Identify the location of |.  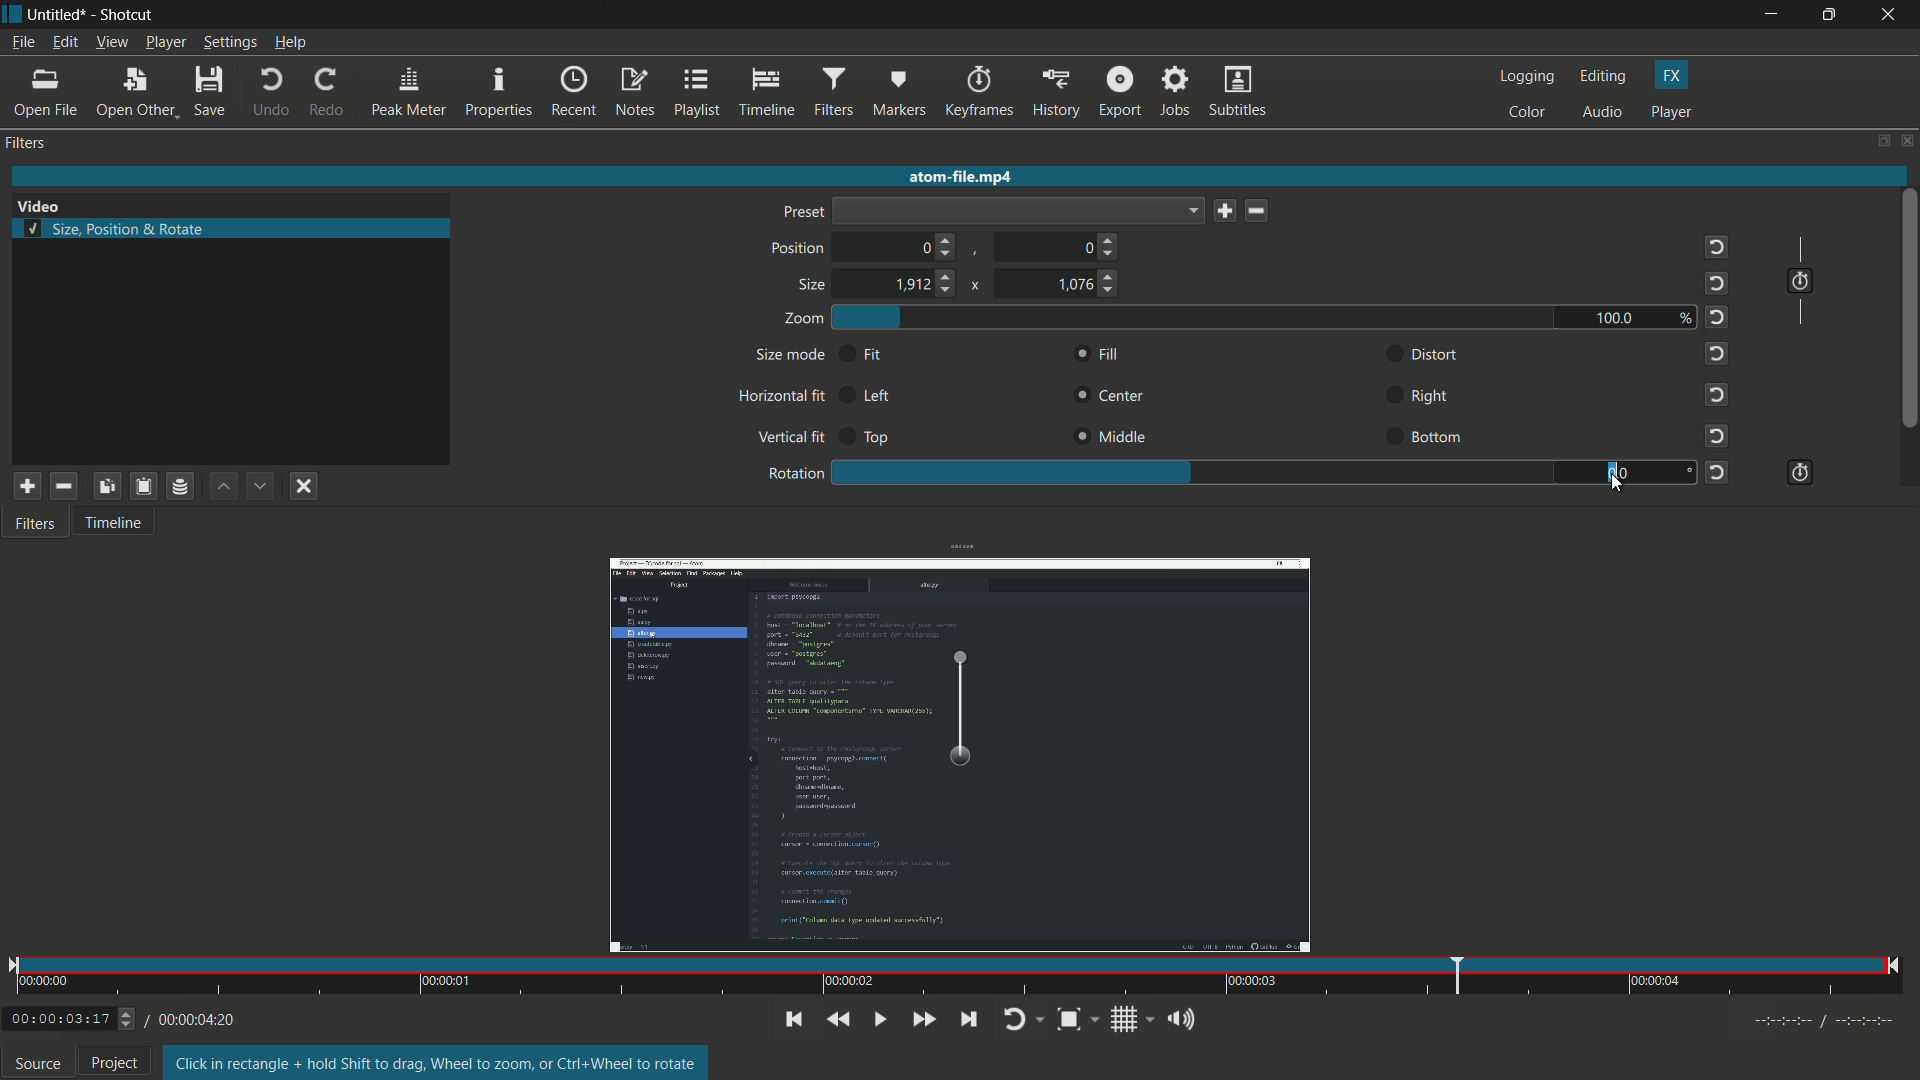
(1797, 242).